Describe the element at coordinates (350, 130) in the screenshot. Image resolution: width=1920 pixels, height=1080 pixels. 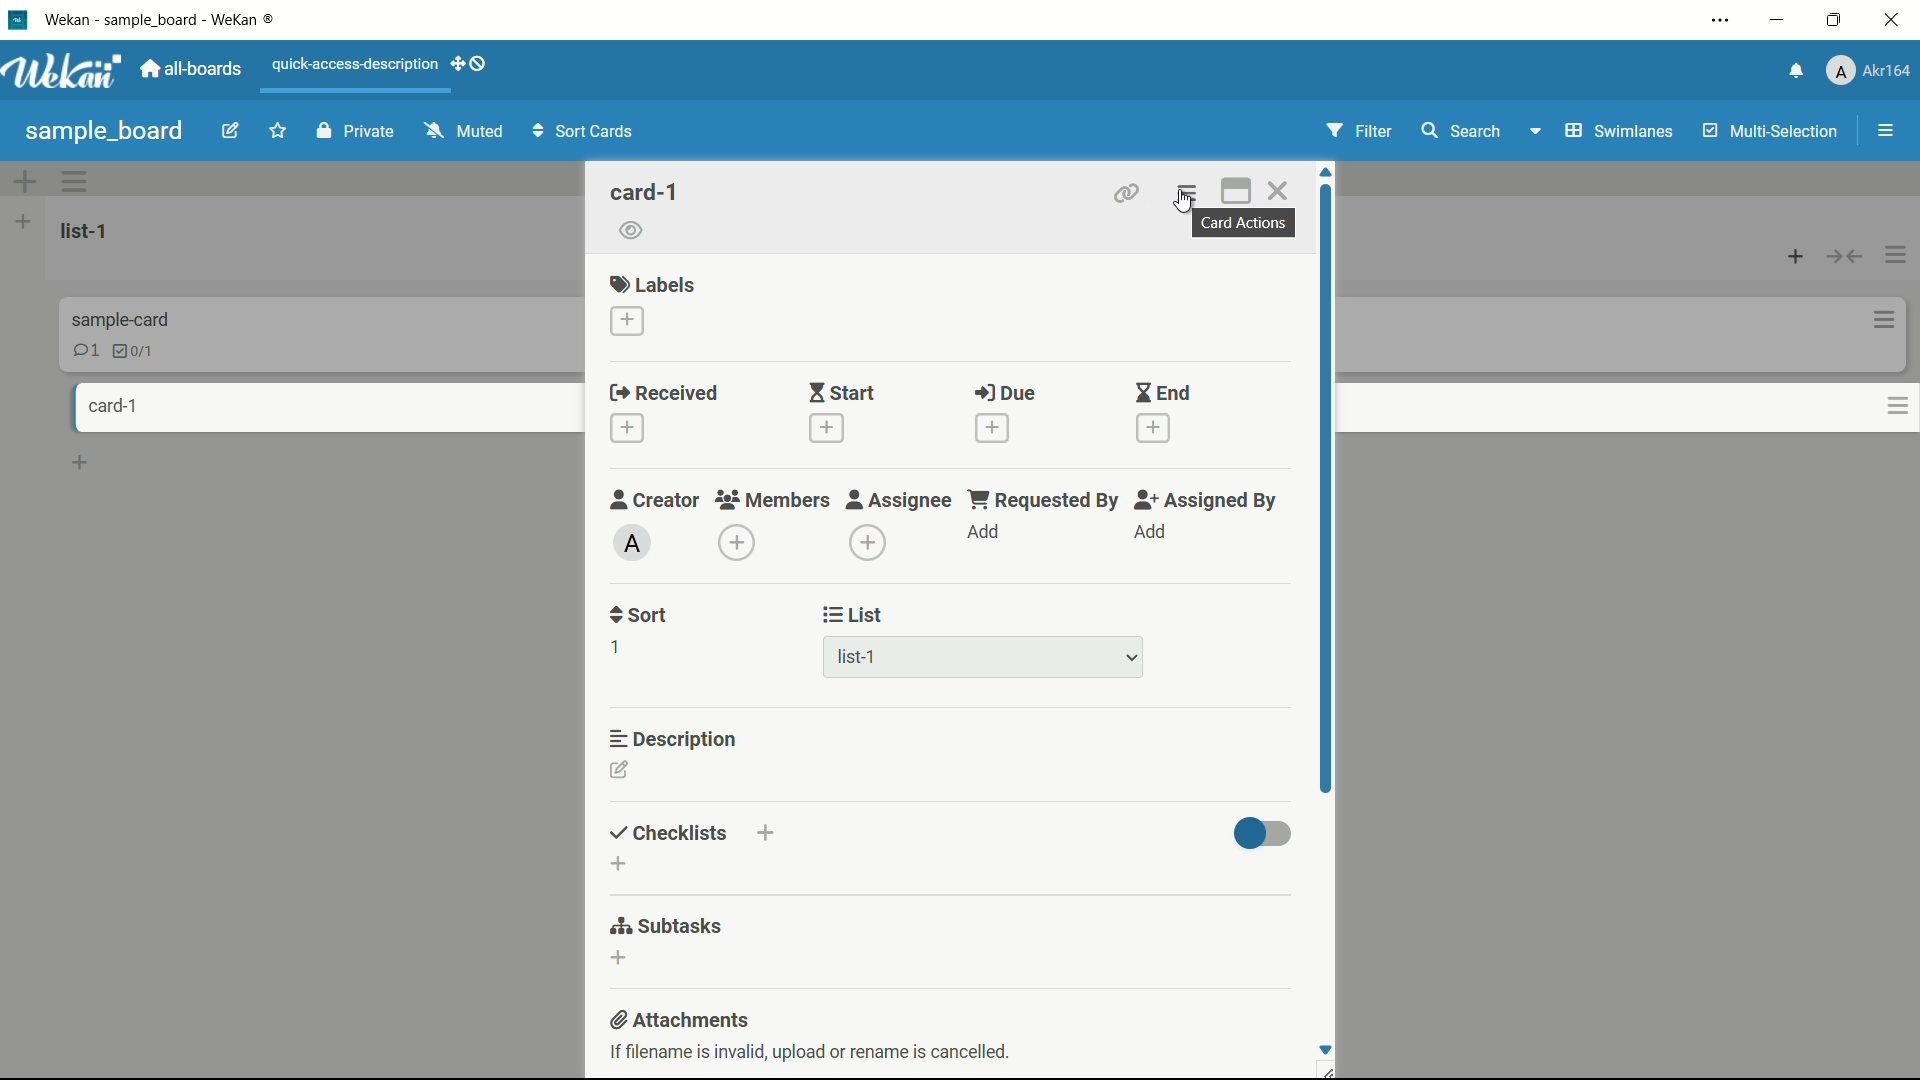
I see `private` at that location.